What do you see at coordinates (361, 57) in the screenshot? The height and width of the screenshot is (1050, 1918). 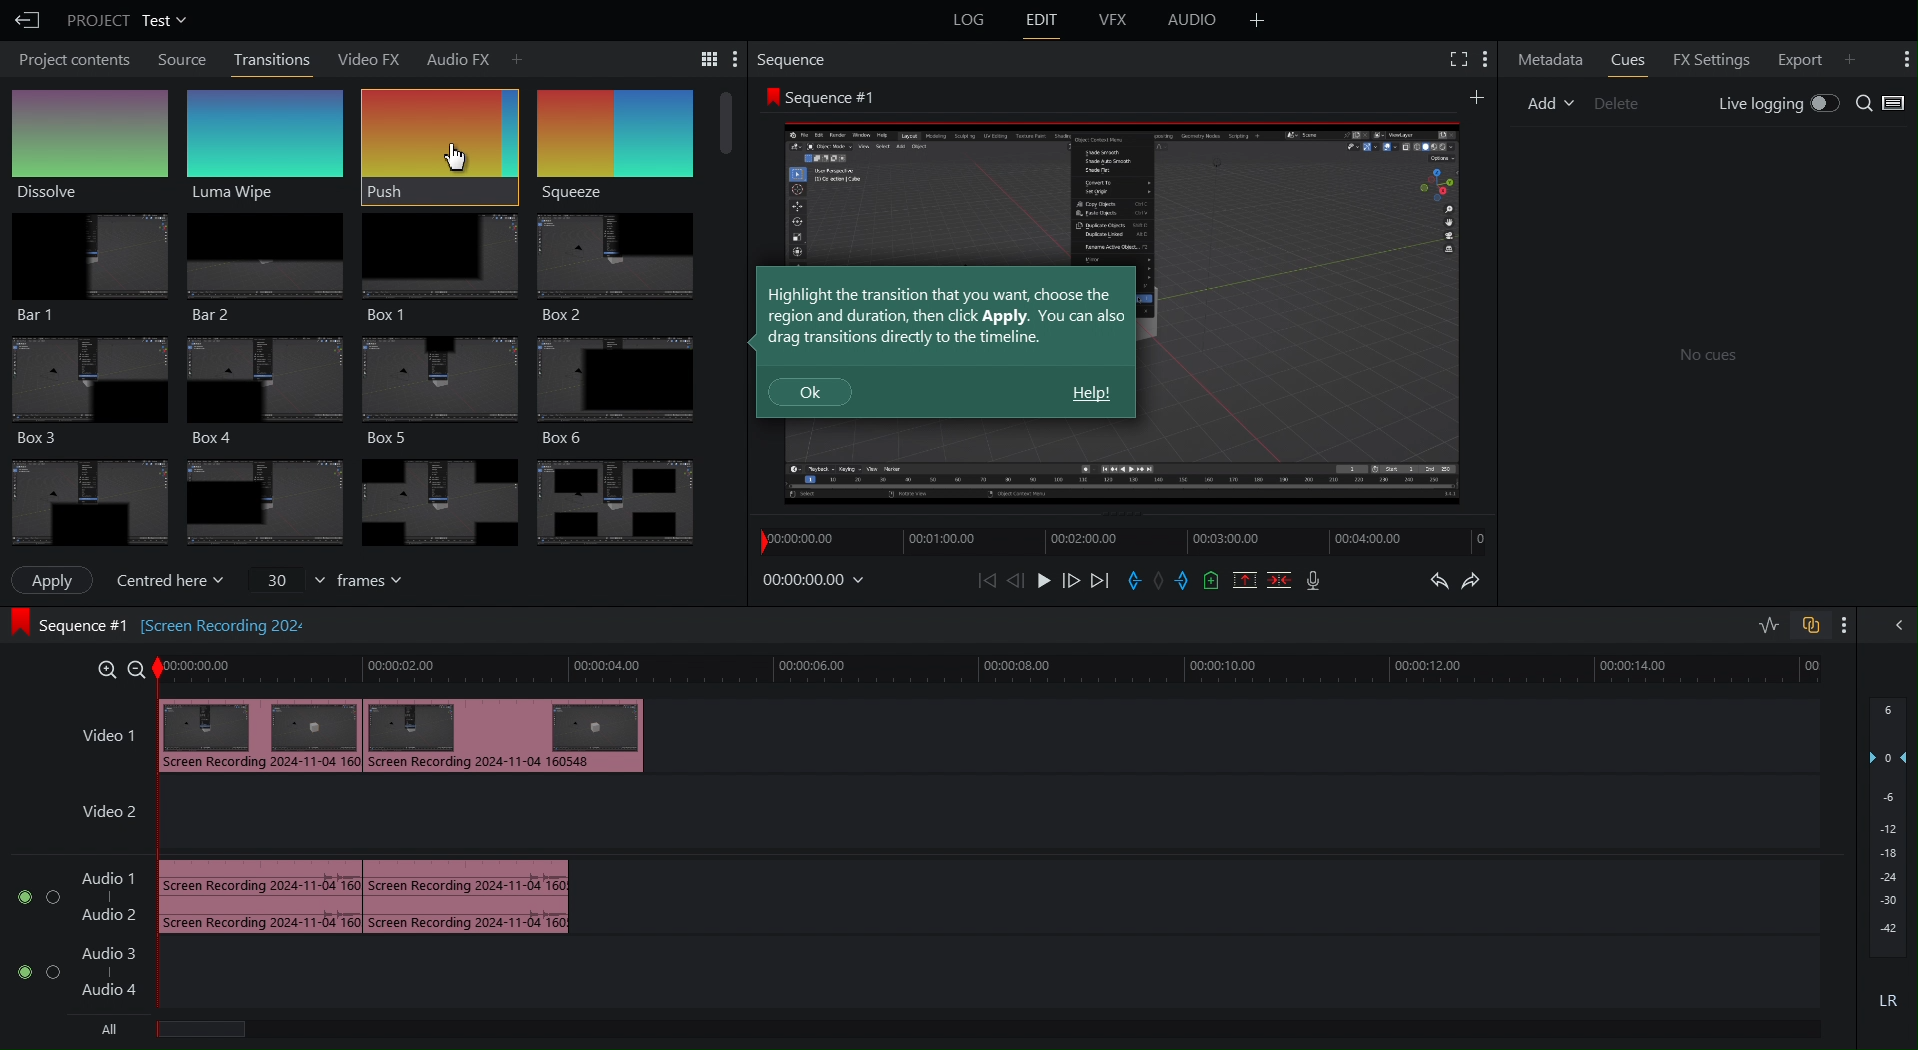 I see `Video FX` at bounding box center [361, 57].